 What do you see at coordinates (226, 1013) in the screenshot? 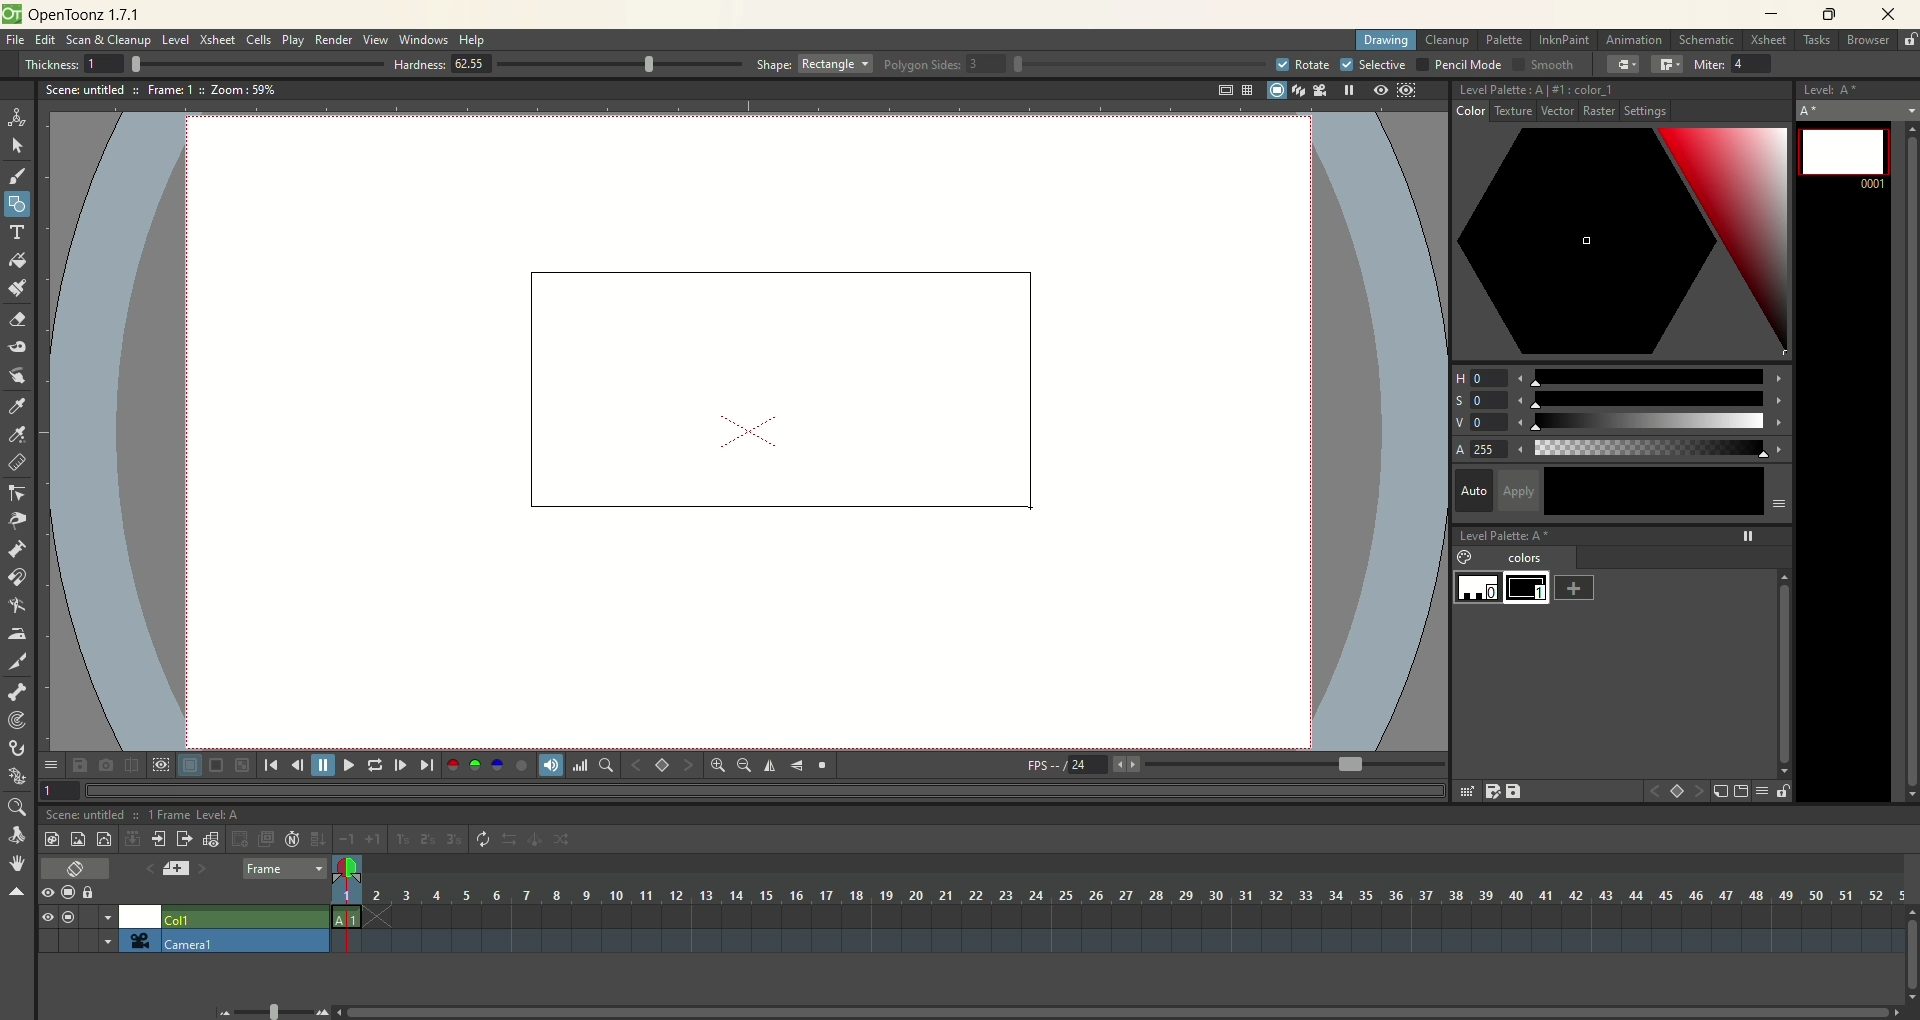
I see `zoom out` at bounding box center [226, 1013].